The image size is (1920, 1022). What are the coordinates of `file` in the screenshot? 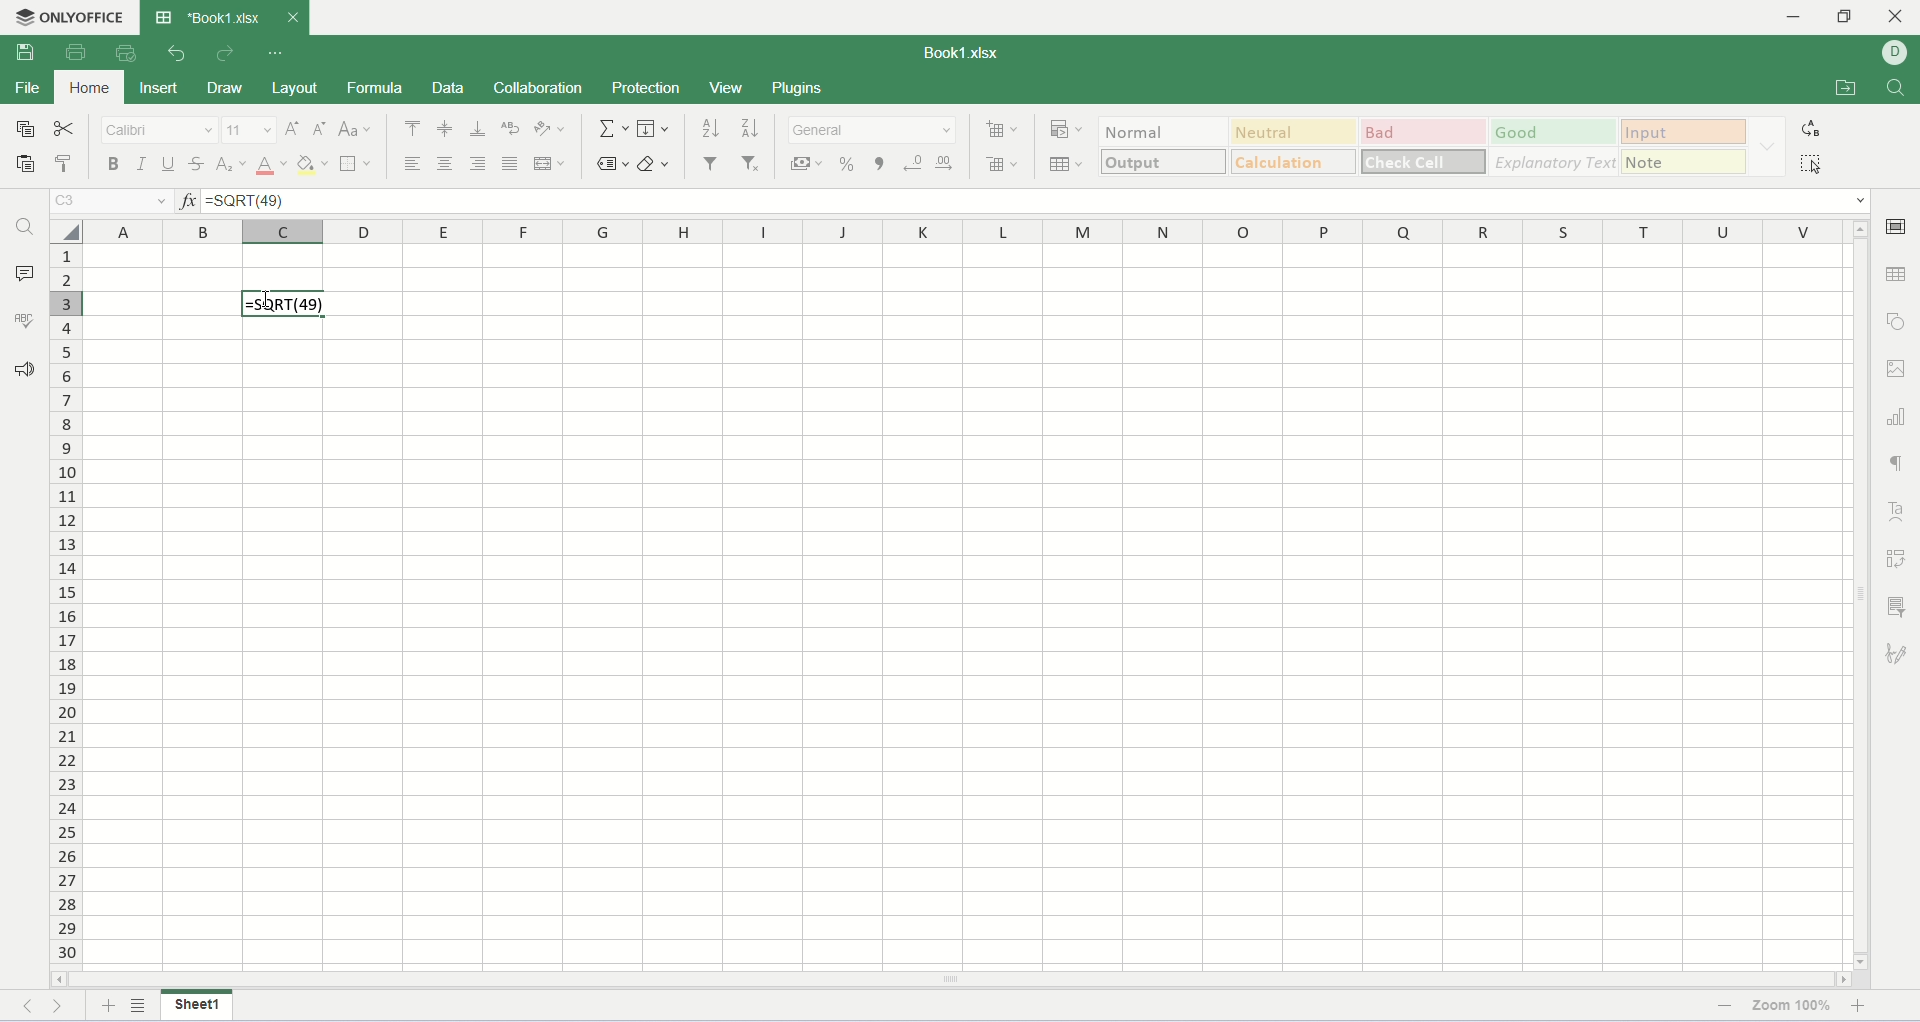 It's located at (25, 88).